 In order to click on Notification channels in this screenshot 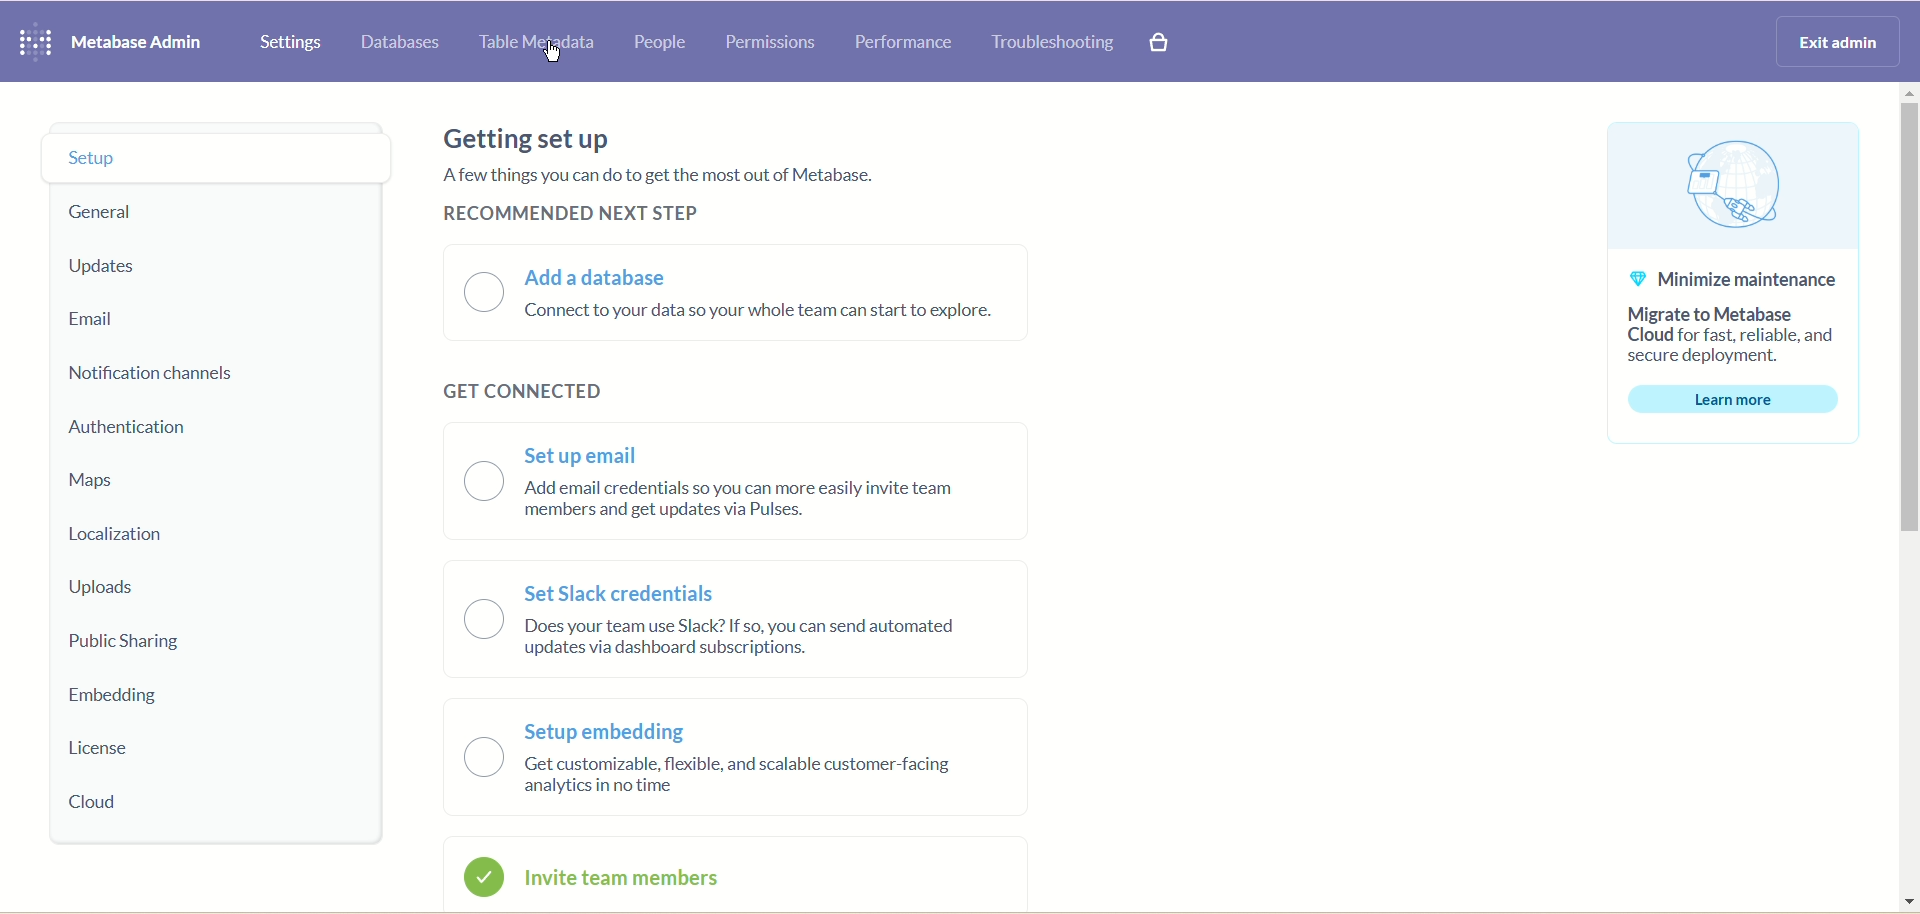, I will do `click(145, 375)`.